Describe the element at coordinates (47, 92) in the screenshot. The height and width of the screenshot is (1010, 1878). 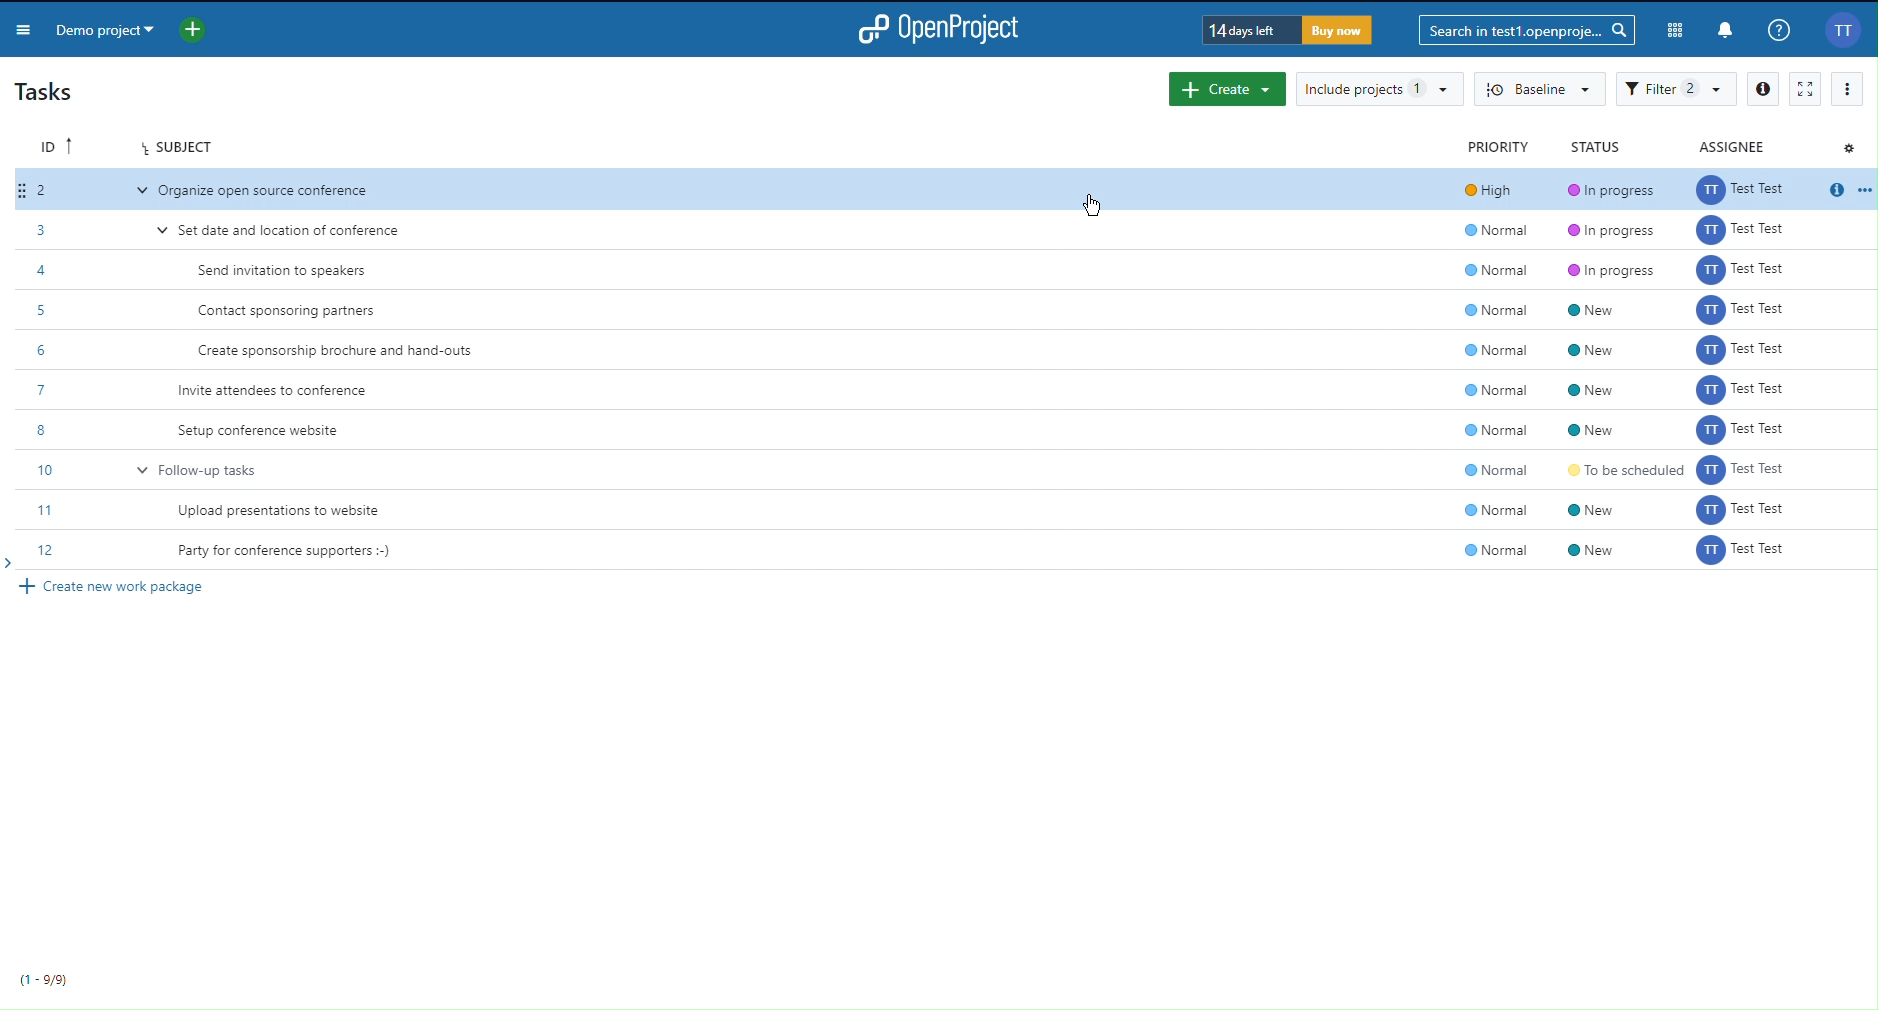
I see `Tasks` at that location.